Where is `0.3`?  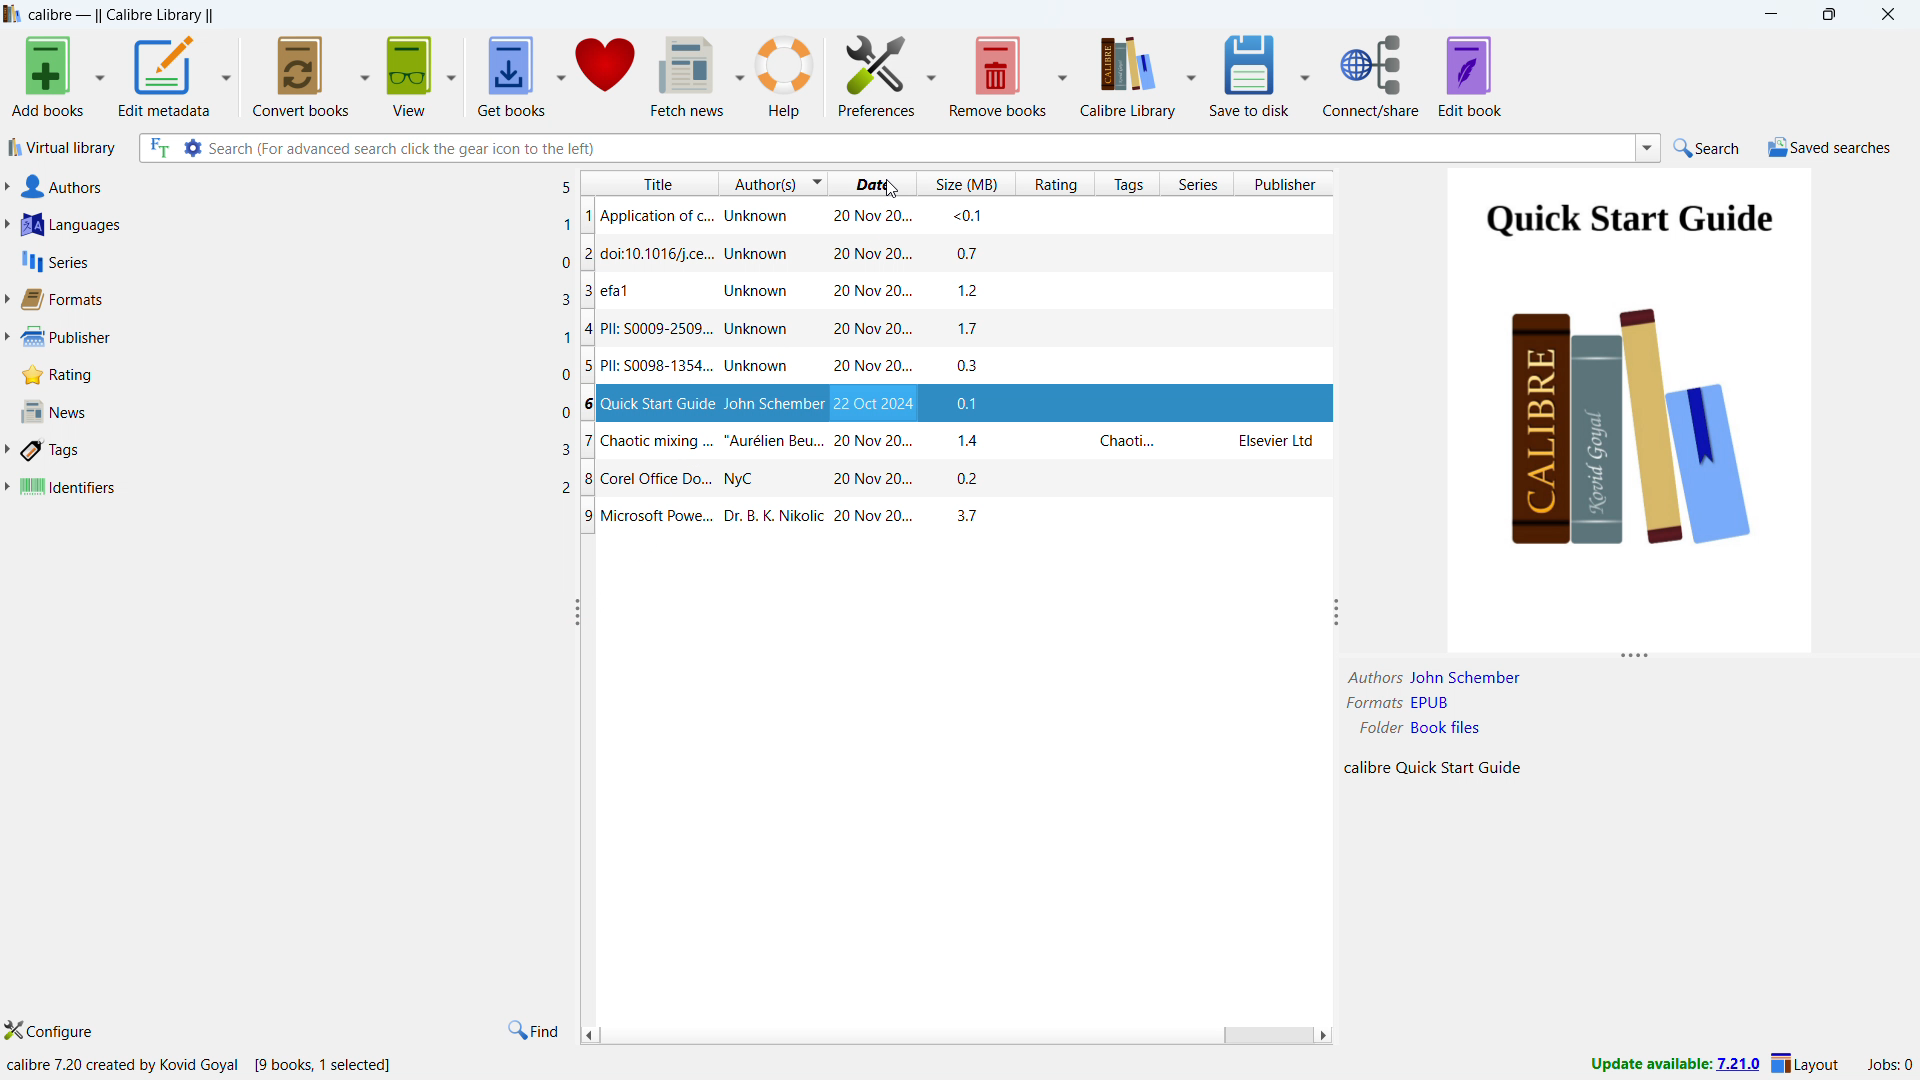
0.3 is located at coordinates (973, 367).